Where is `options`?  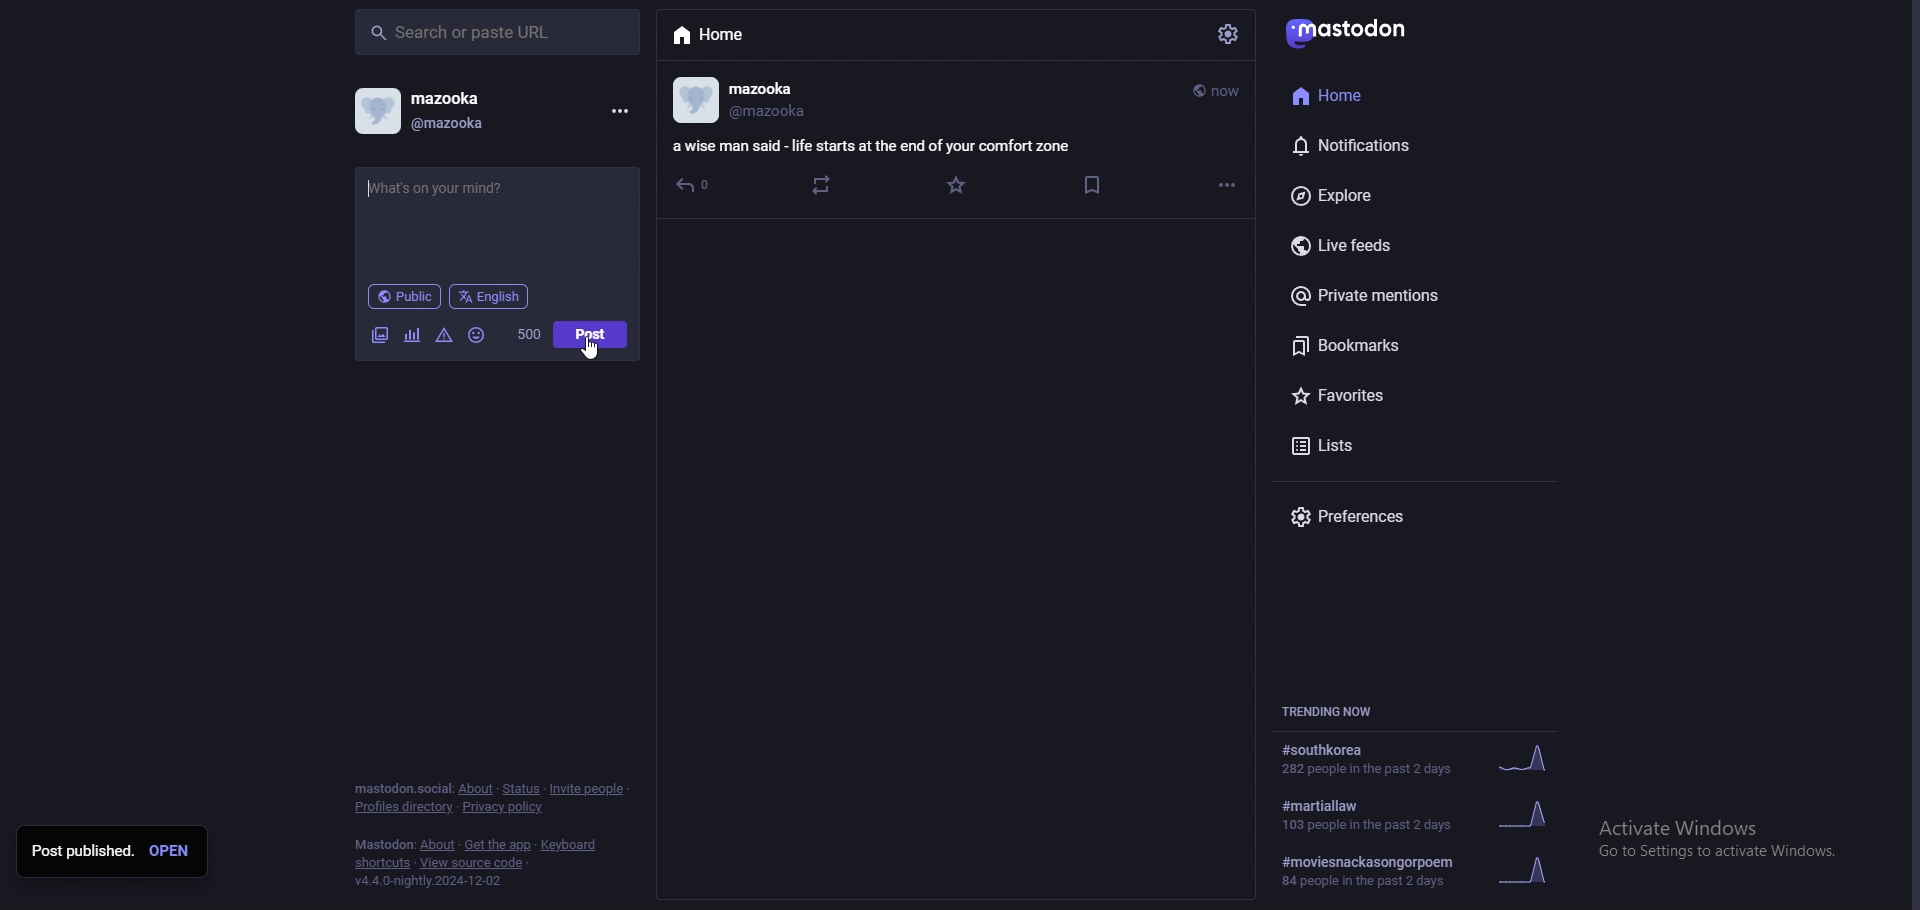
options is located at coordinates (1227, 185).